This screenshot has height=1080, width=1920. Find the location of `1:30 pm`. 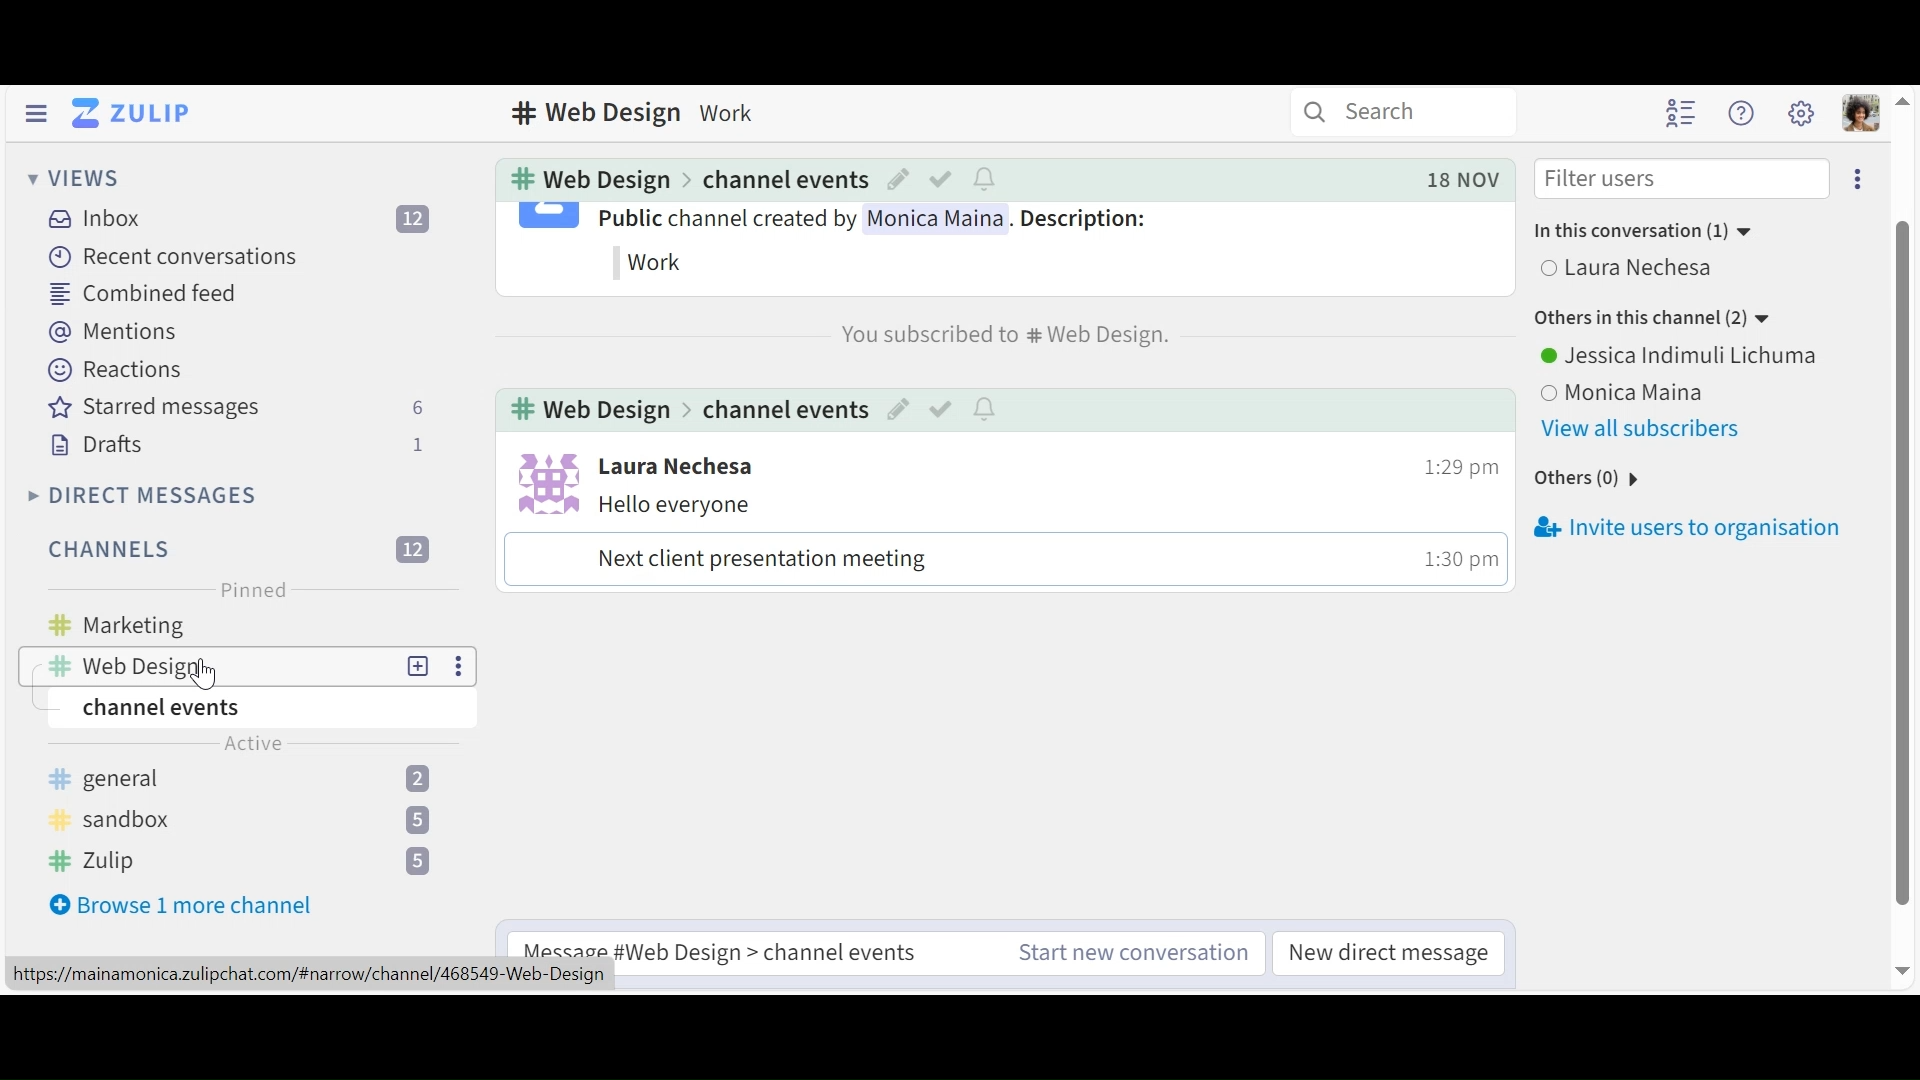

1:30 pm is located at coordinates (1455, 557).